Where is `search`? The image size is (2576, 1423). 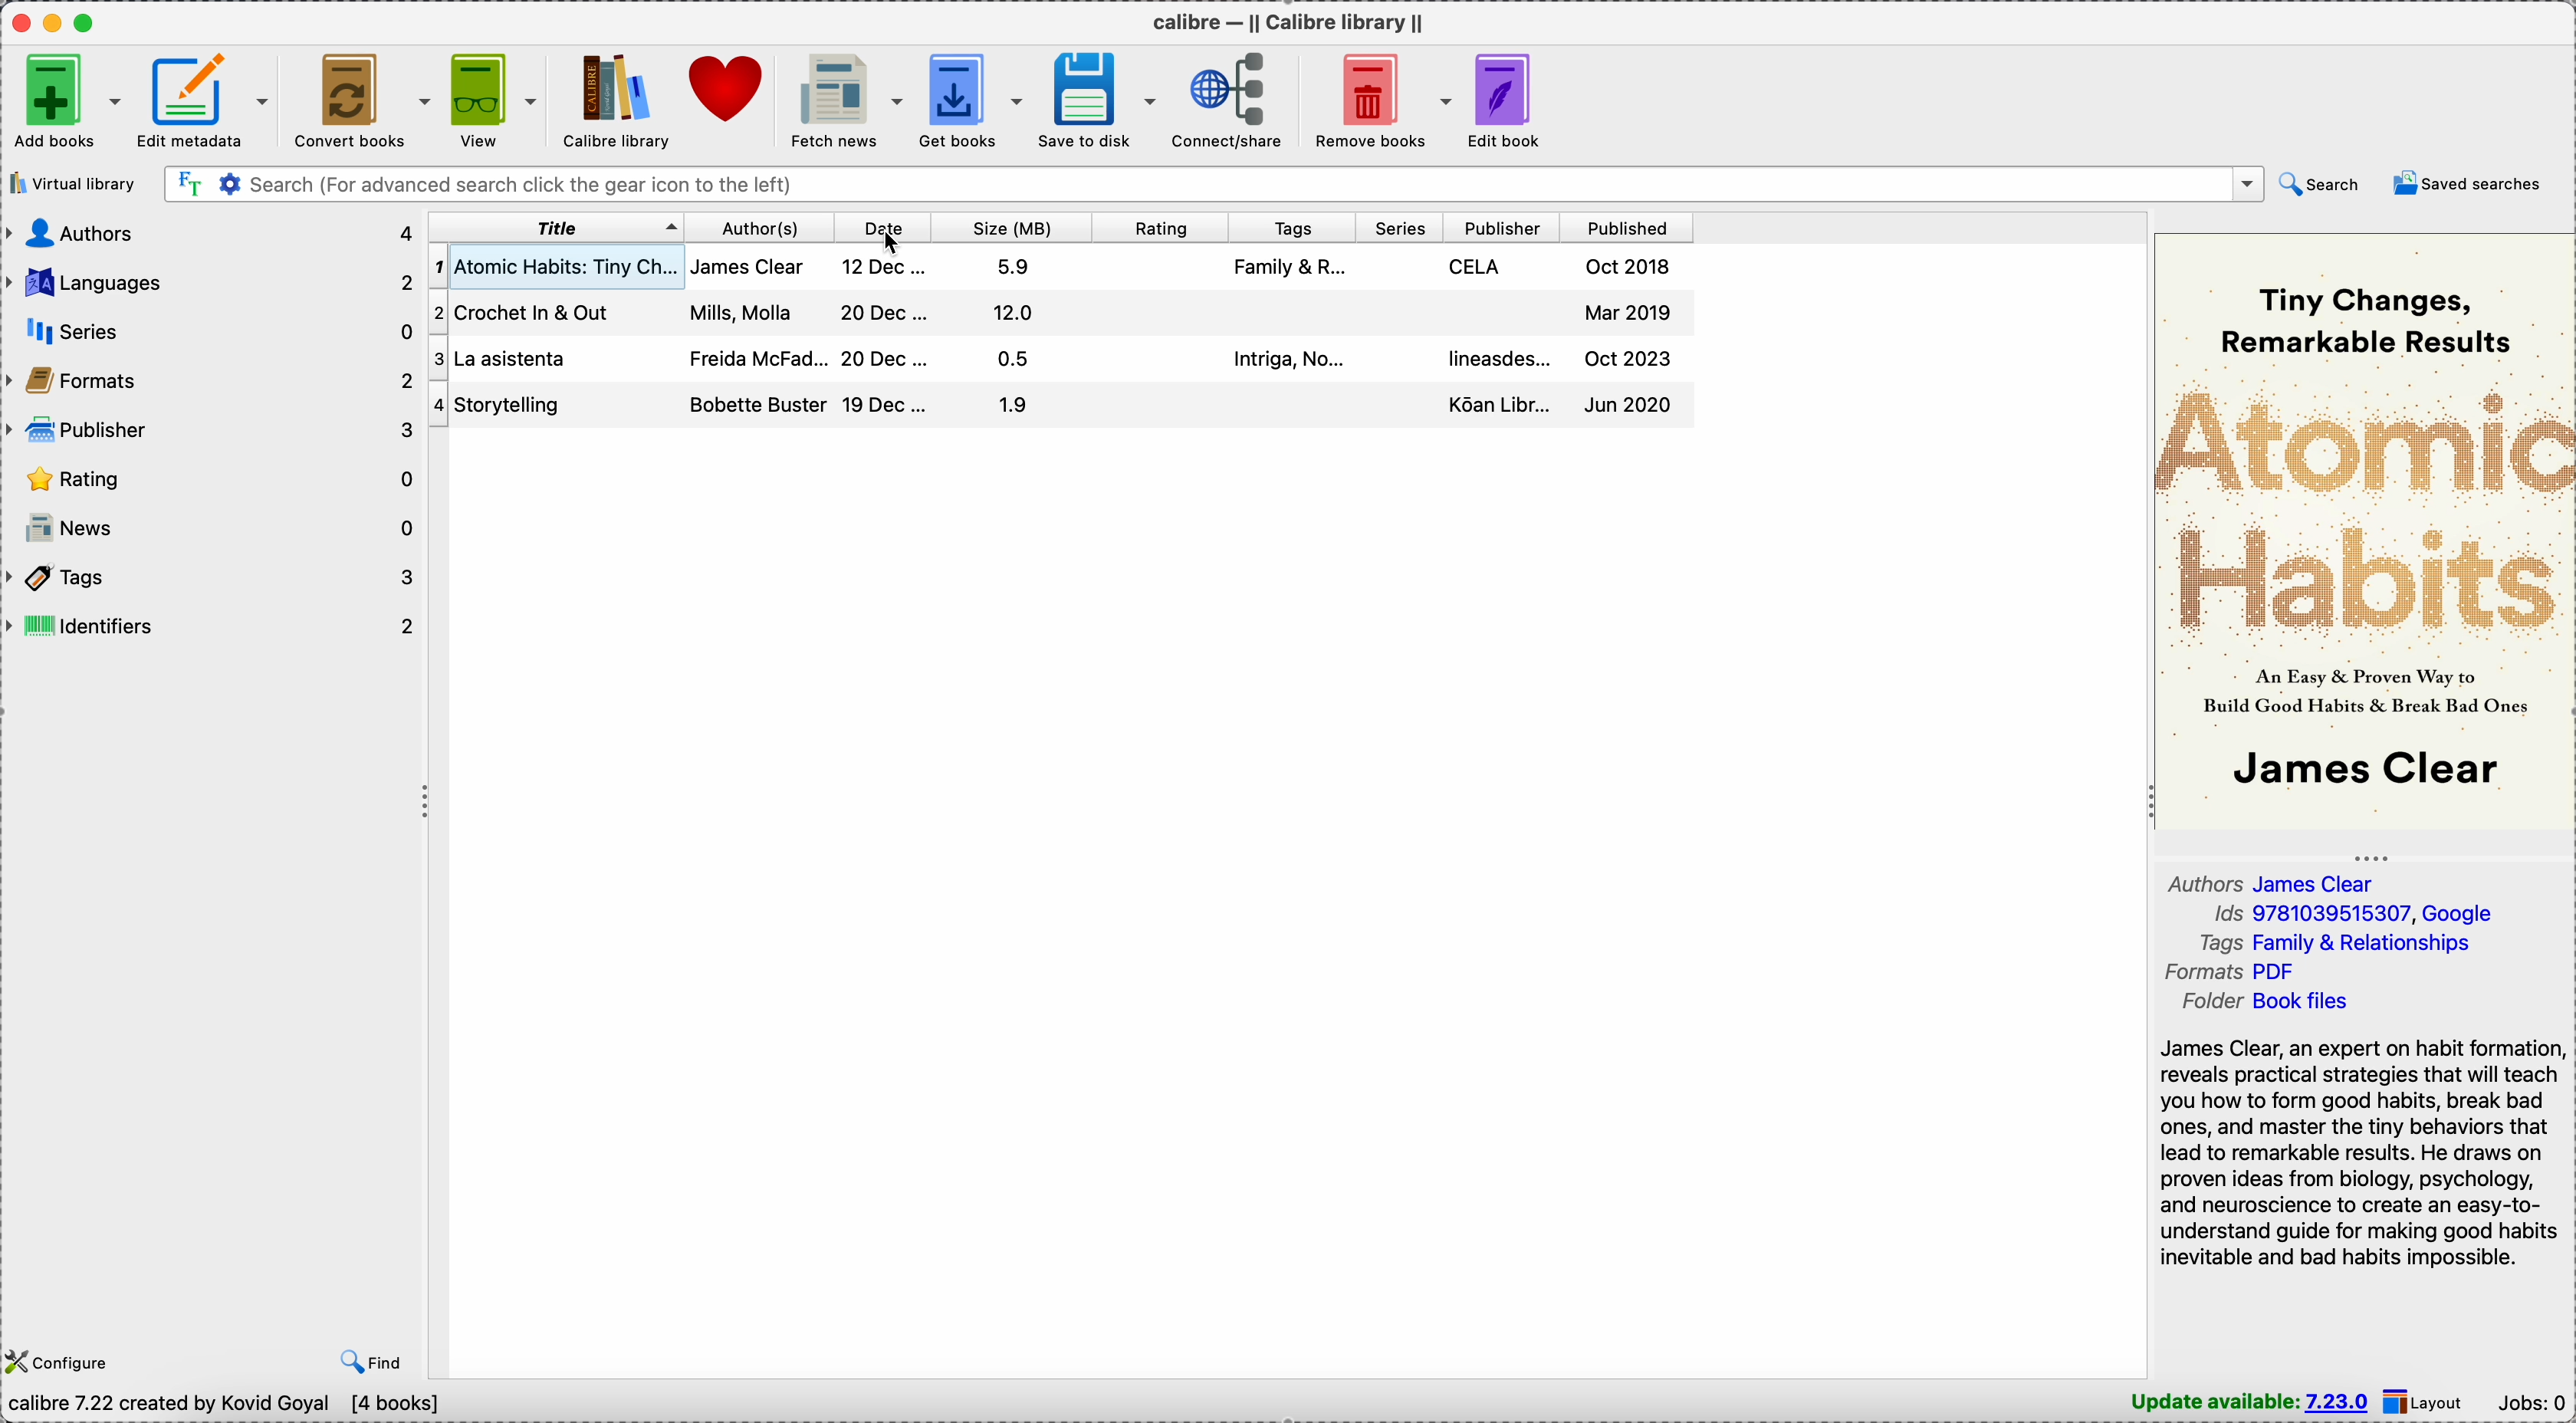 search is located at coordinates (2318, 186).